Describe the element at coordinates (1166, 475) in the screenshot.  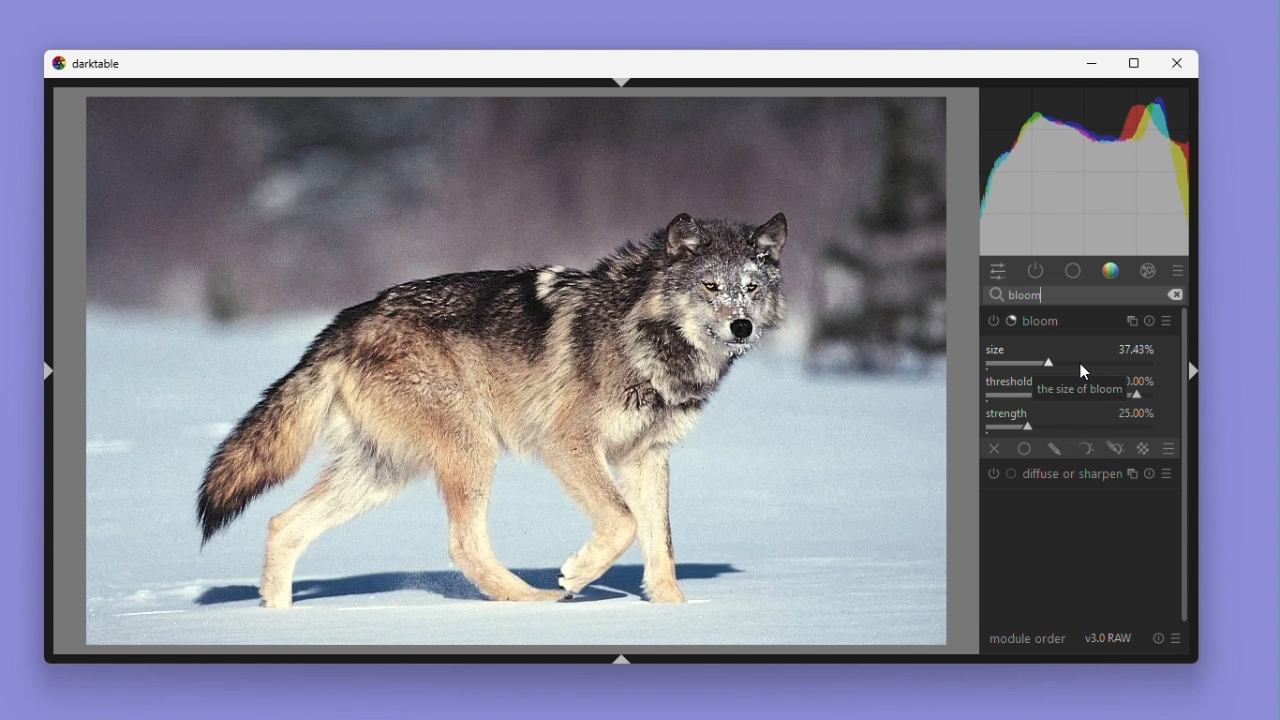
I see `Preset ` at that location.